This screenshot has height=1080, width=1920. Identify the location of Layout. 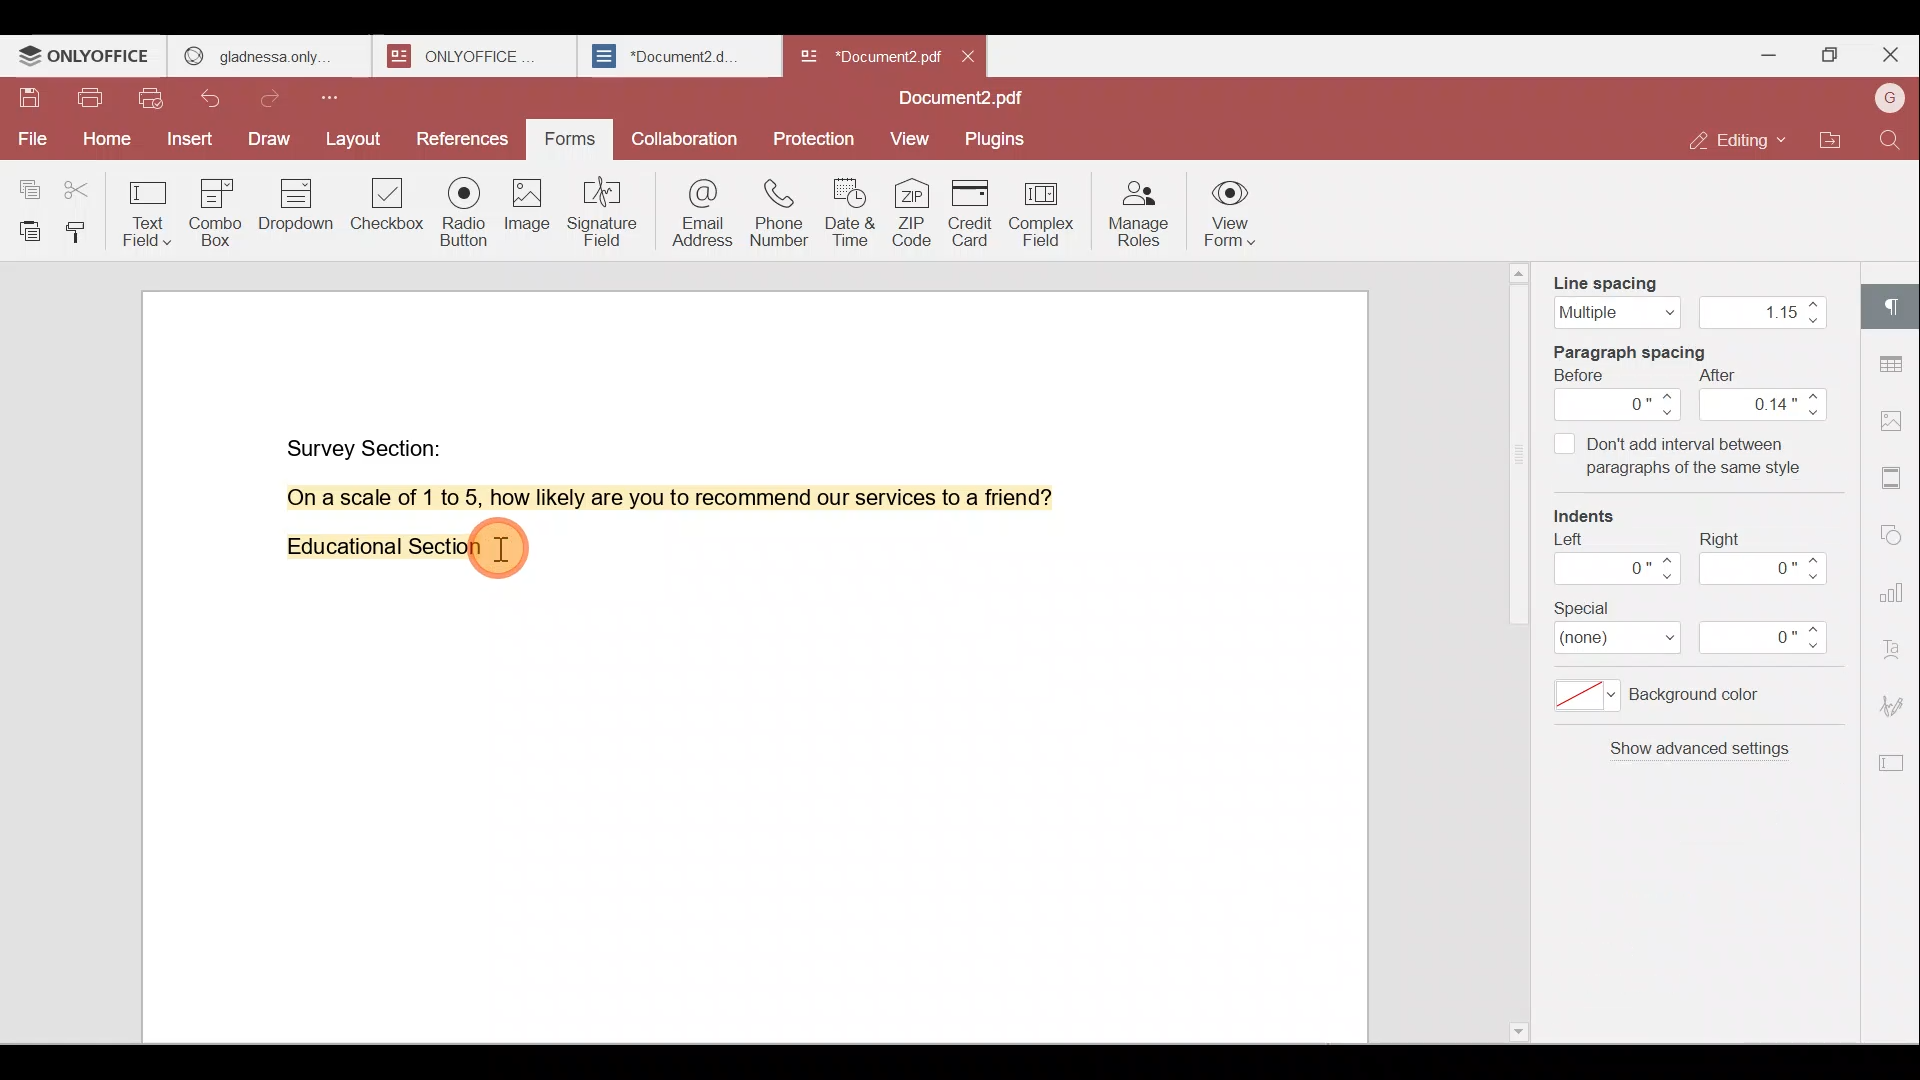
(353, 140).